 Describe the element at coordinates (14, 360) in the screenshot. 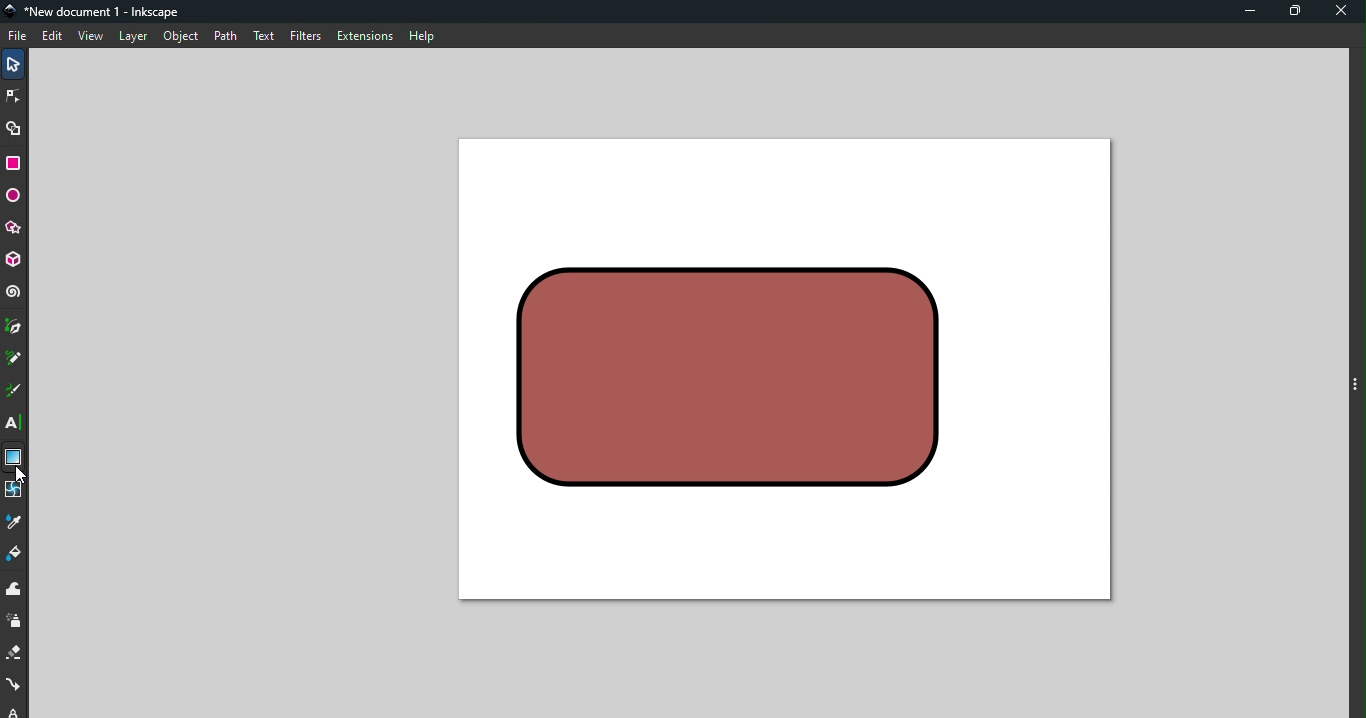

I see `Pencil tool` at that location.